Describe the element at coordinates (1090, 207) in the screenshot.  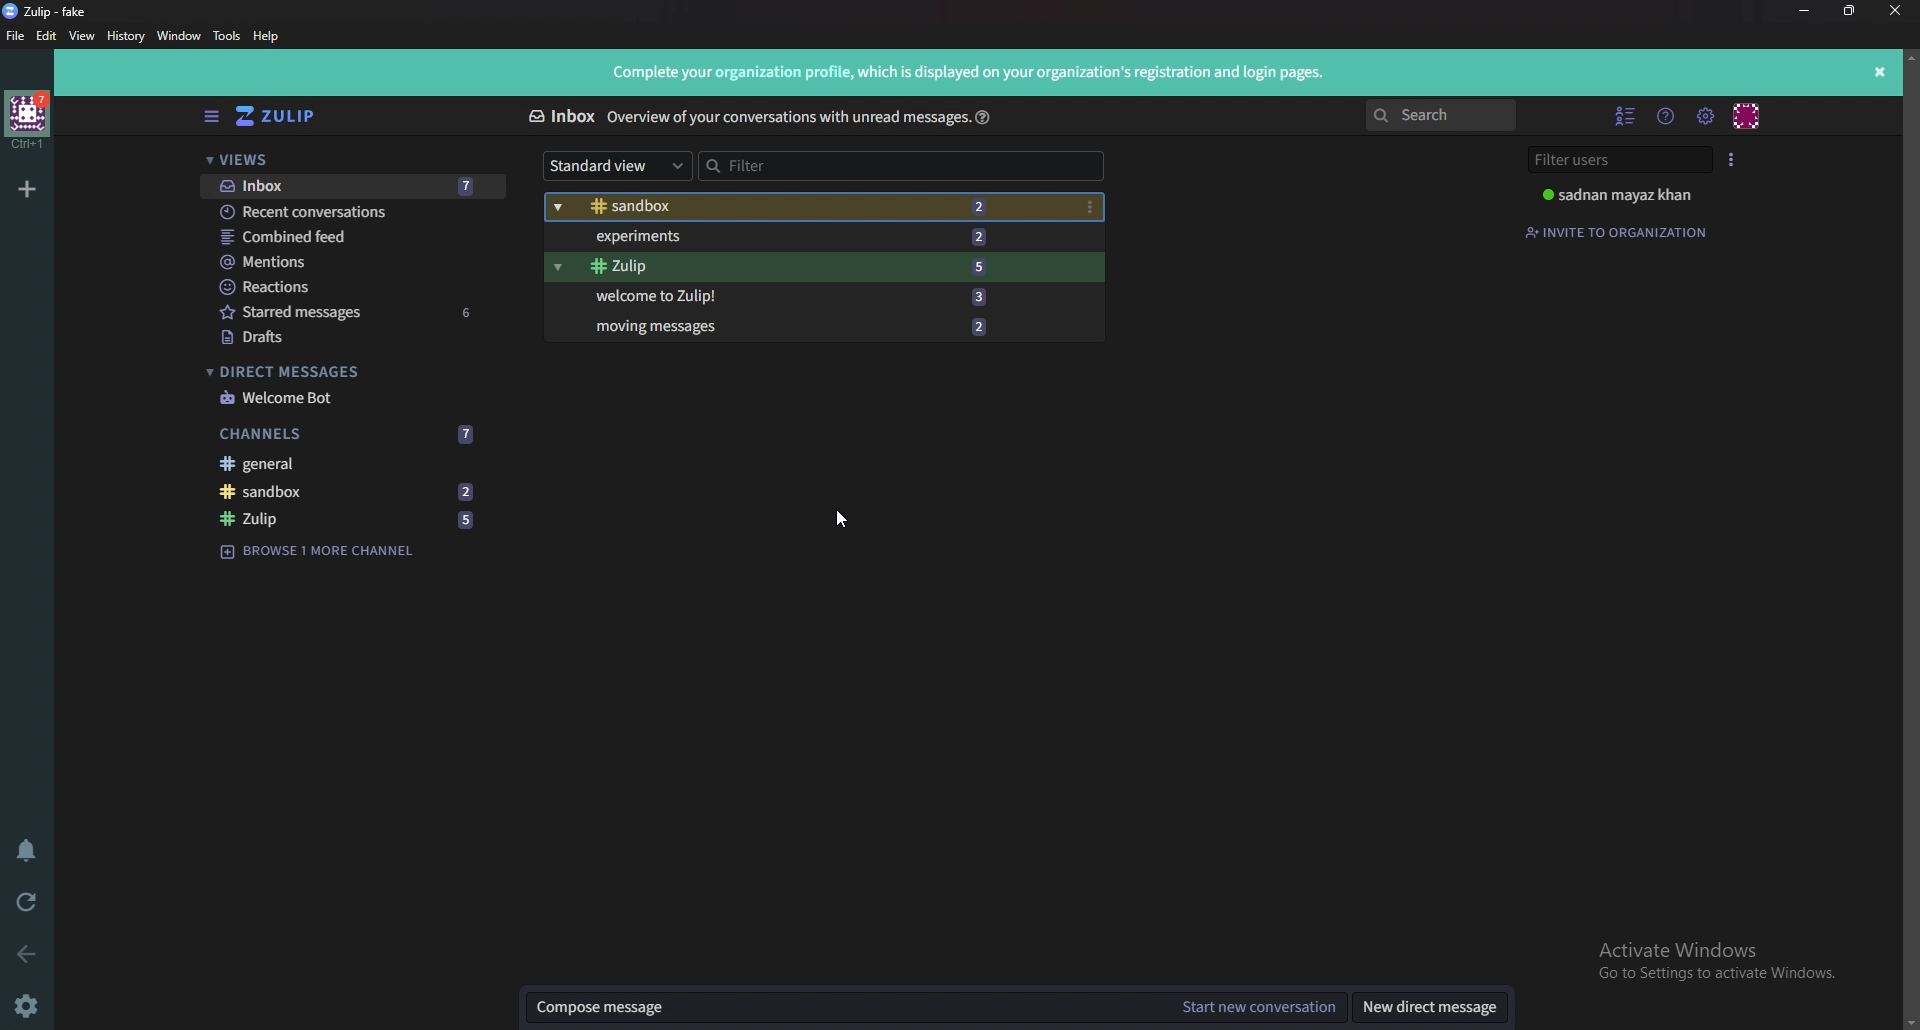
I see `Channel options` at that location.